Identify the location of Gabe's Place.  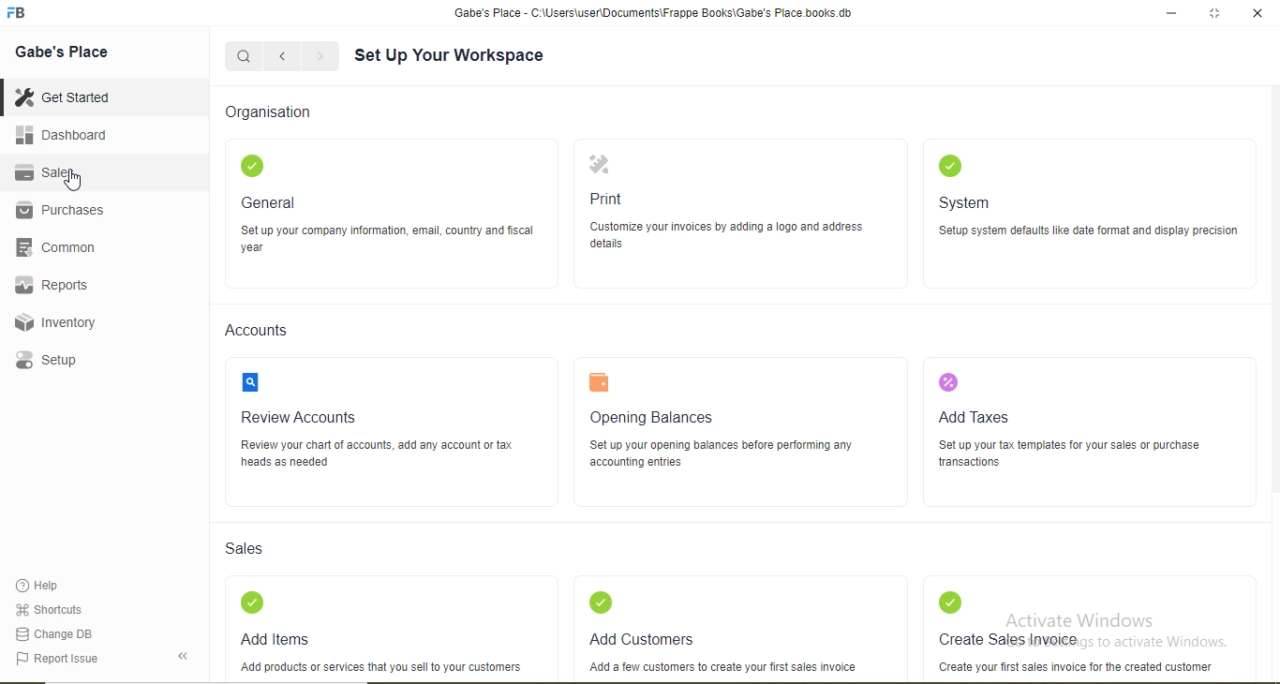
(64, 51).